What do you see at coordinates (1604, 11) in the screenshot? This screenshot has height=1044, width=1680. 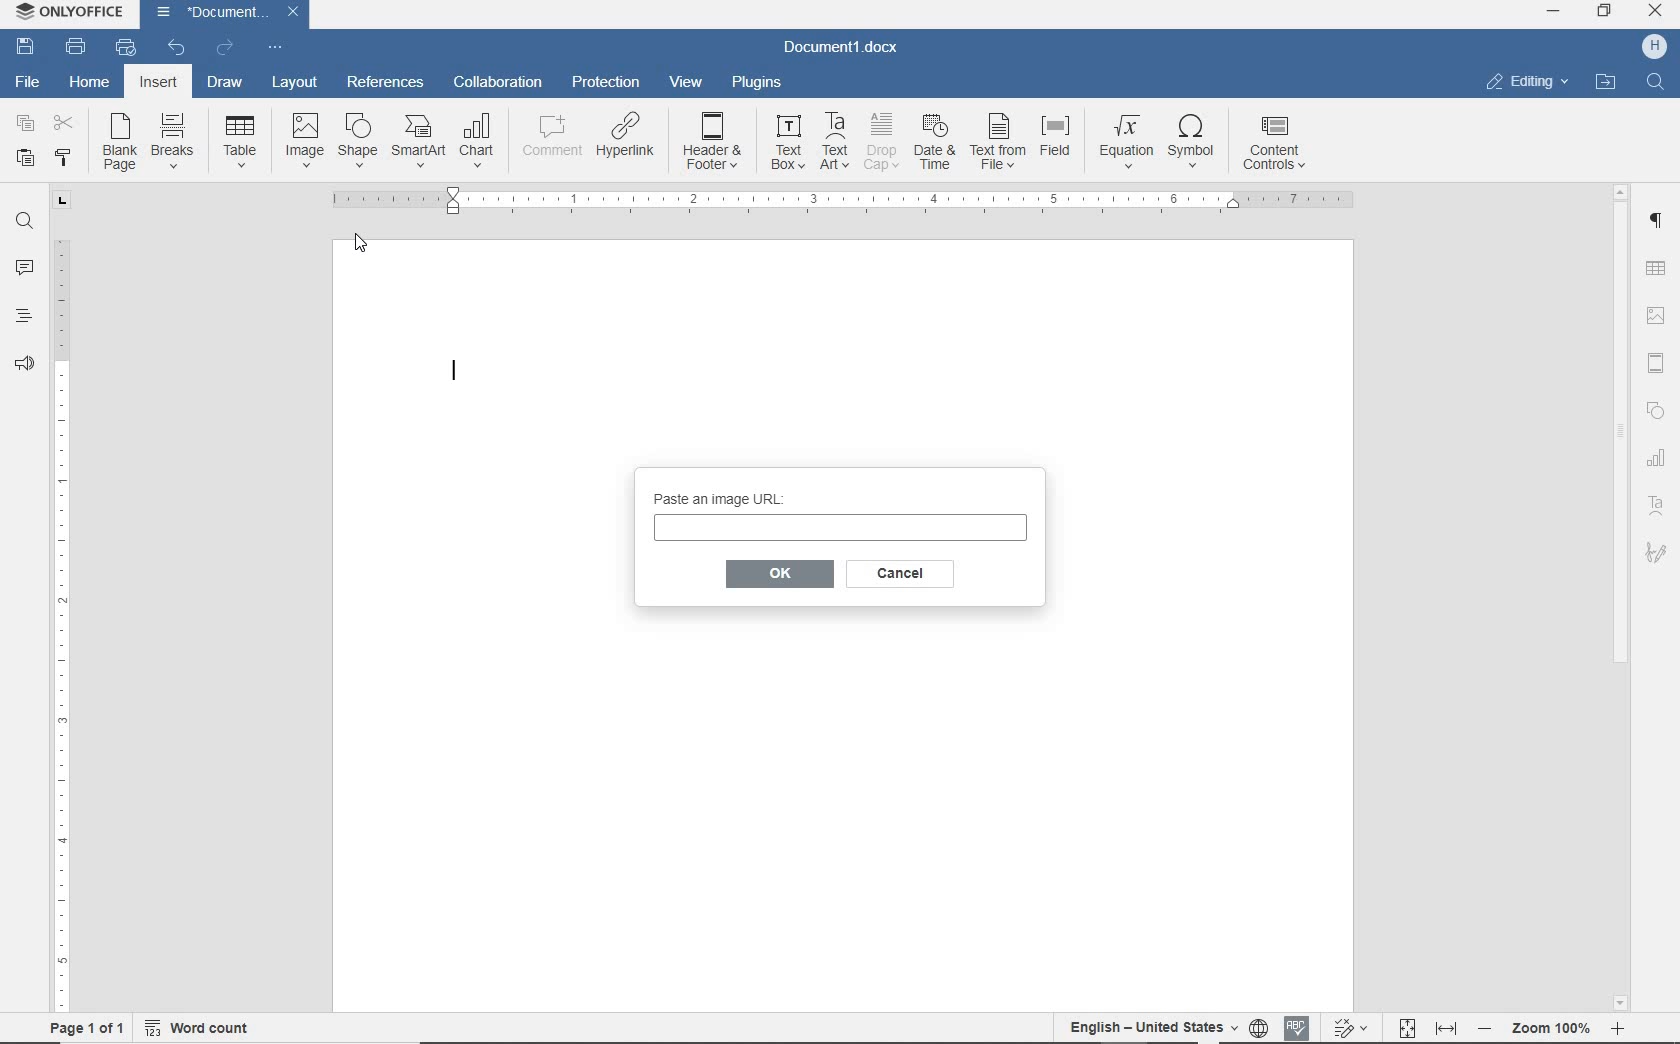 I see `restore ` at bounding box center [1604, 11].